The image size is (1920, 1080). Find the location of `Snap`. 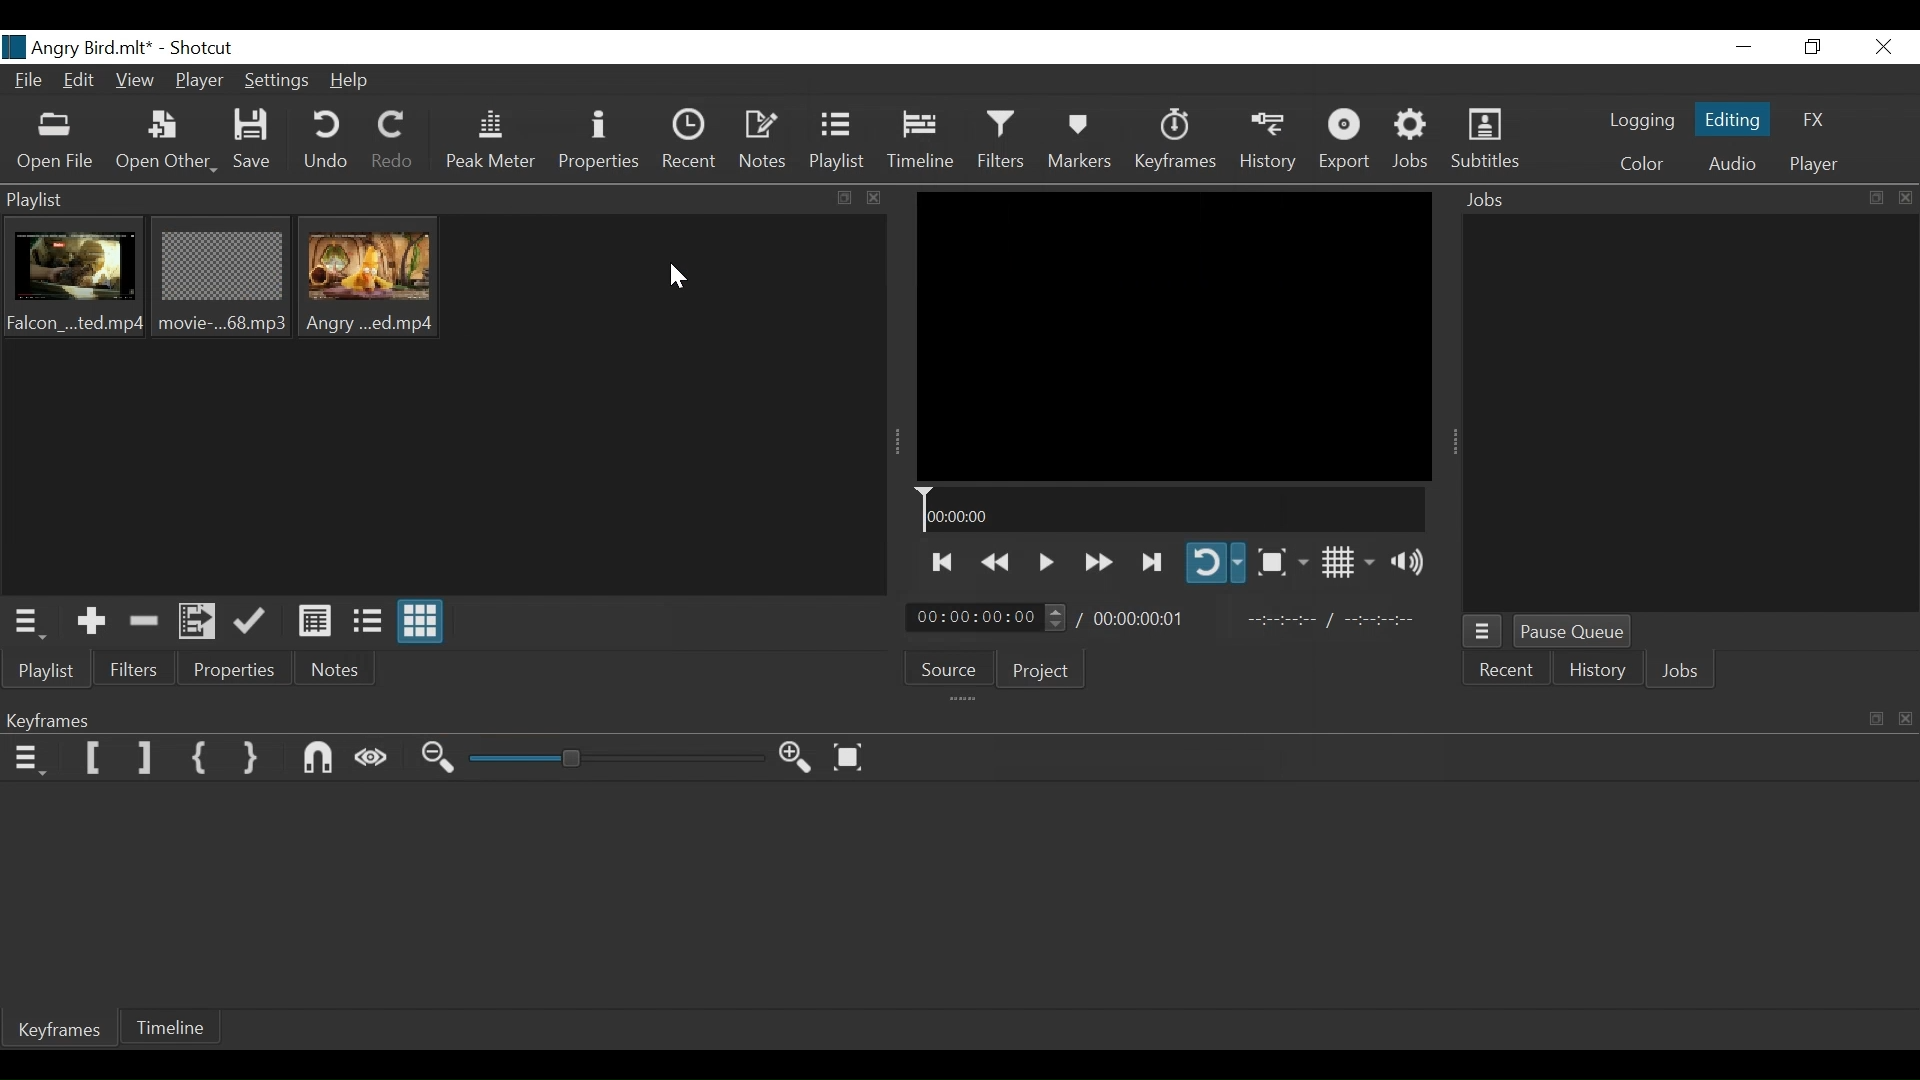

Snap is located at coordinates (320, 759).